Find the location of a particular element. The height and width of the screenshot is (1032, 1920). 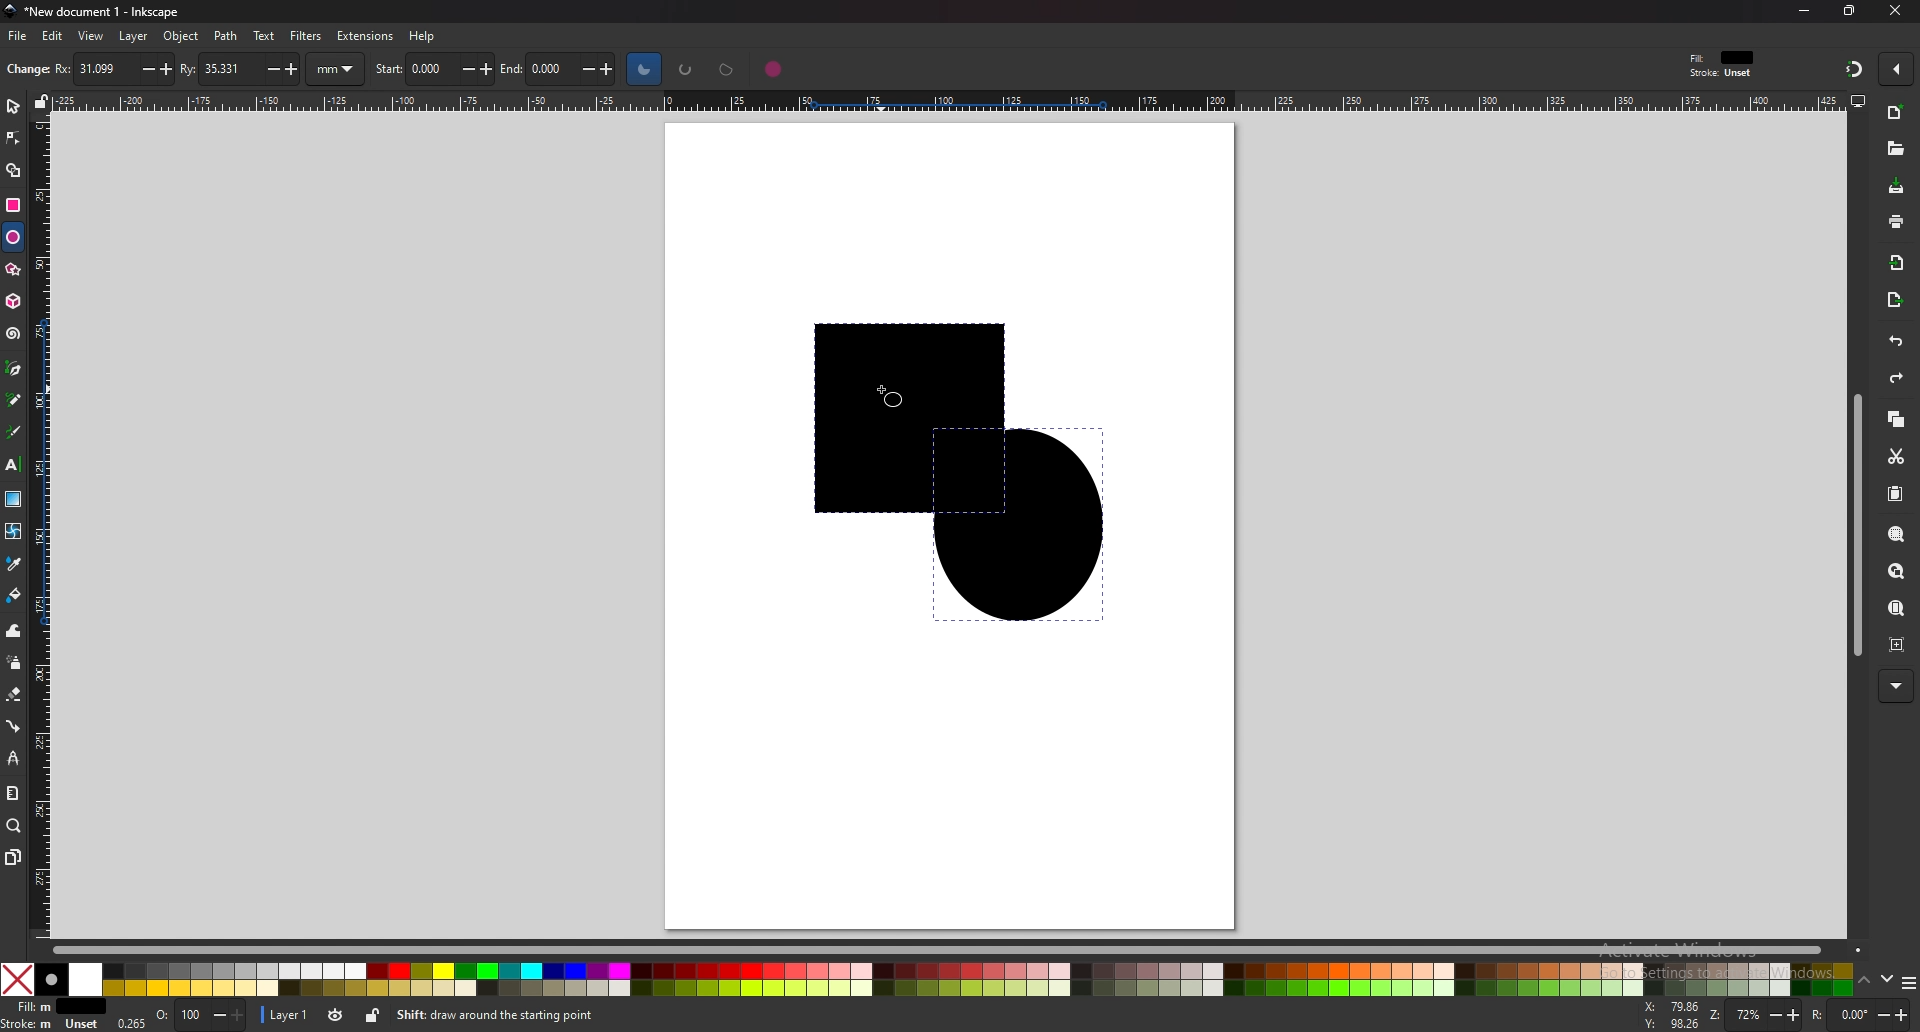

display options is located at coordinates (1857, 100).